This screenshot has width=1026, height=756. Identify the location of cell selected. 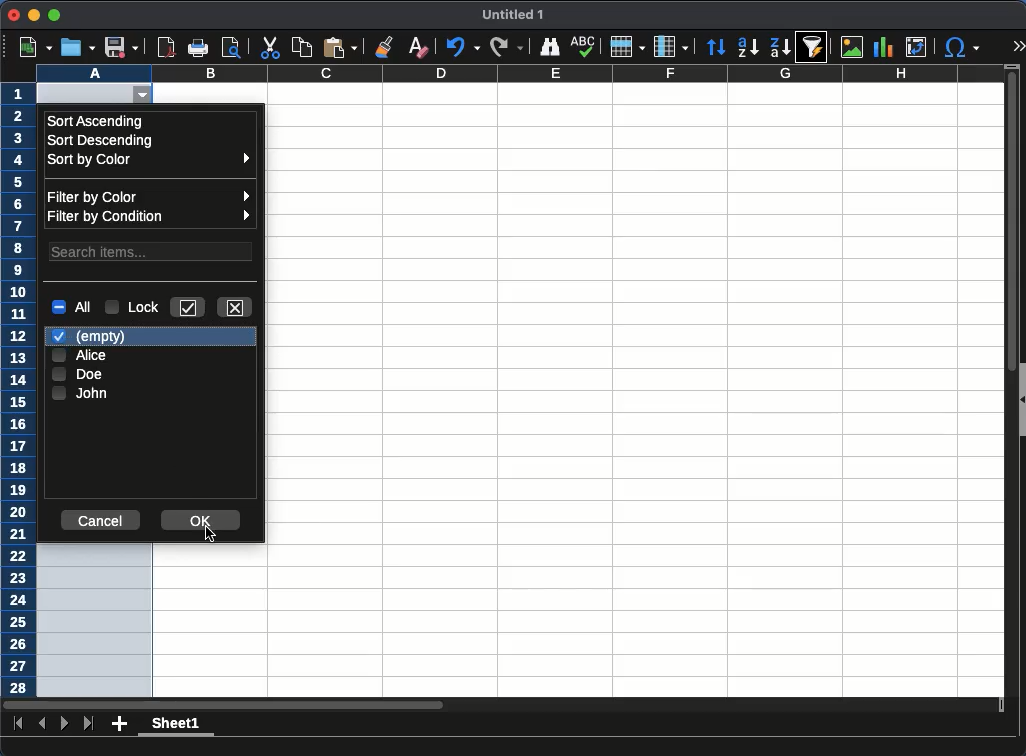
(83, 93).